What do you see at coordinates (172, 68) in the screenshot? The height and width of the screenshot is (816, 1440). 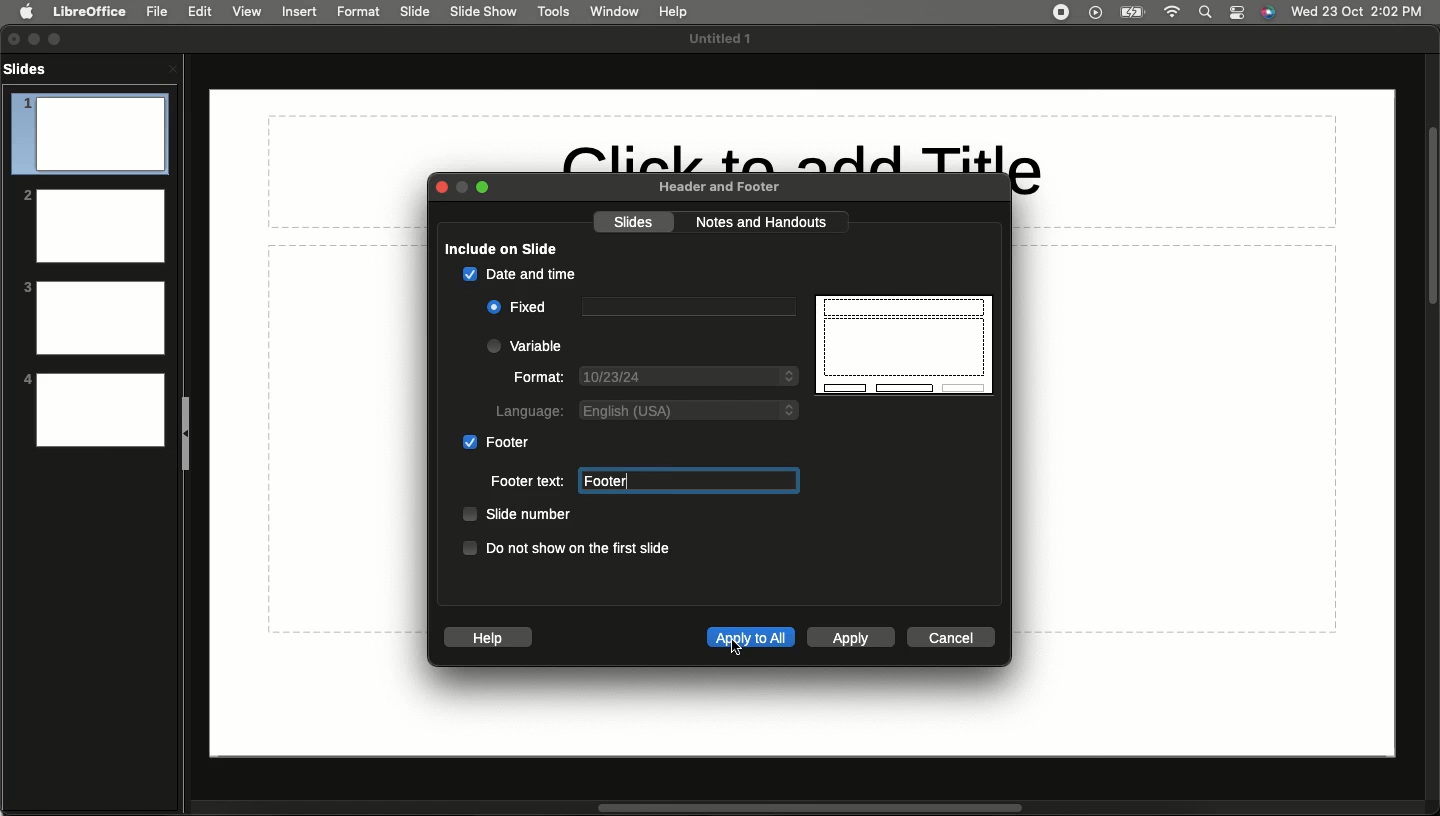 I see `Close` at bounding box center [172, 68].